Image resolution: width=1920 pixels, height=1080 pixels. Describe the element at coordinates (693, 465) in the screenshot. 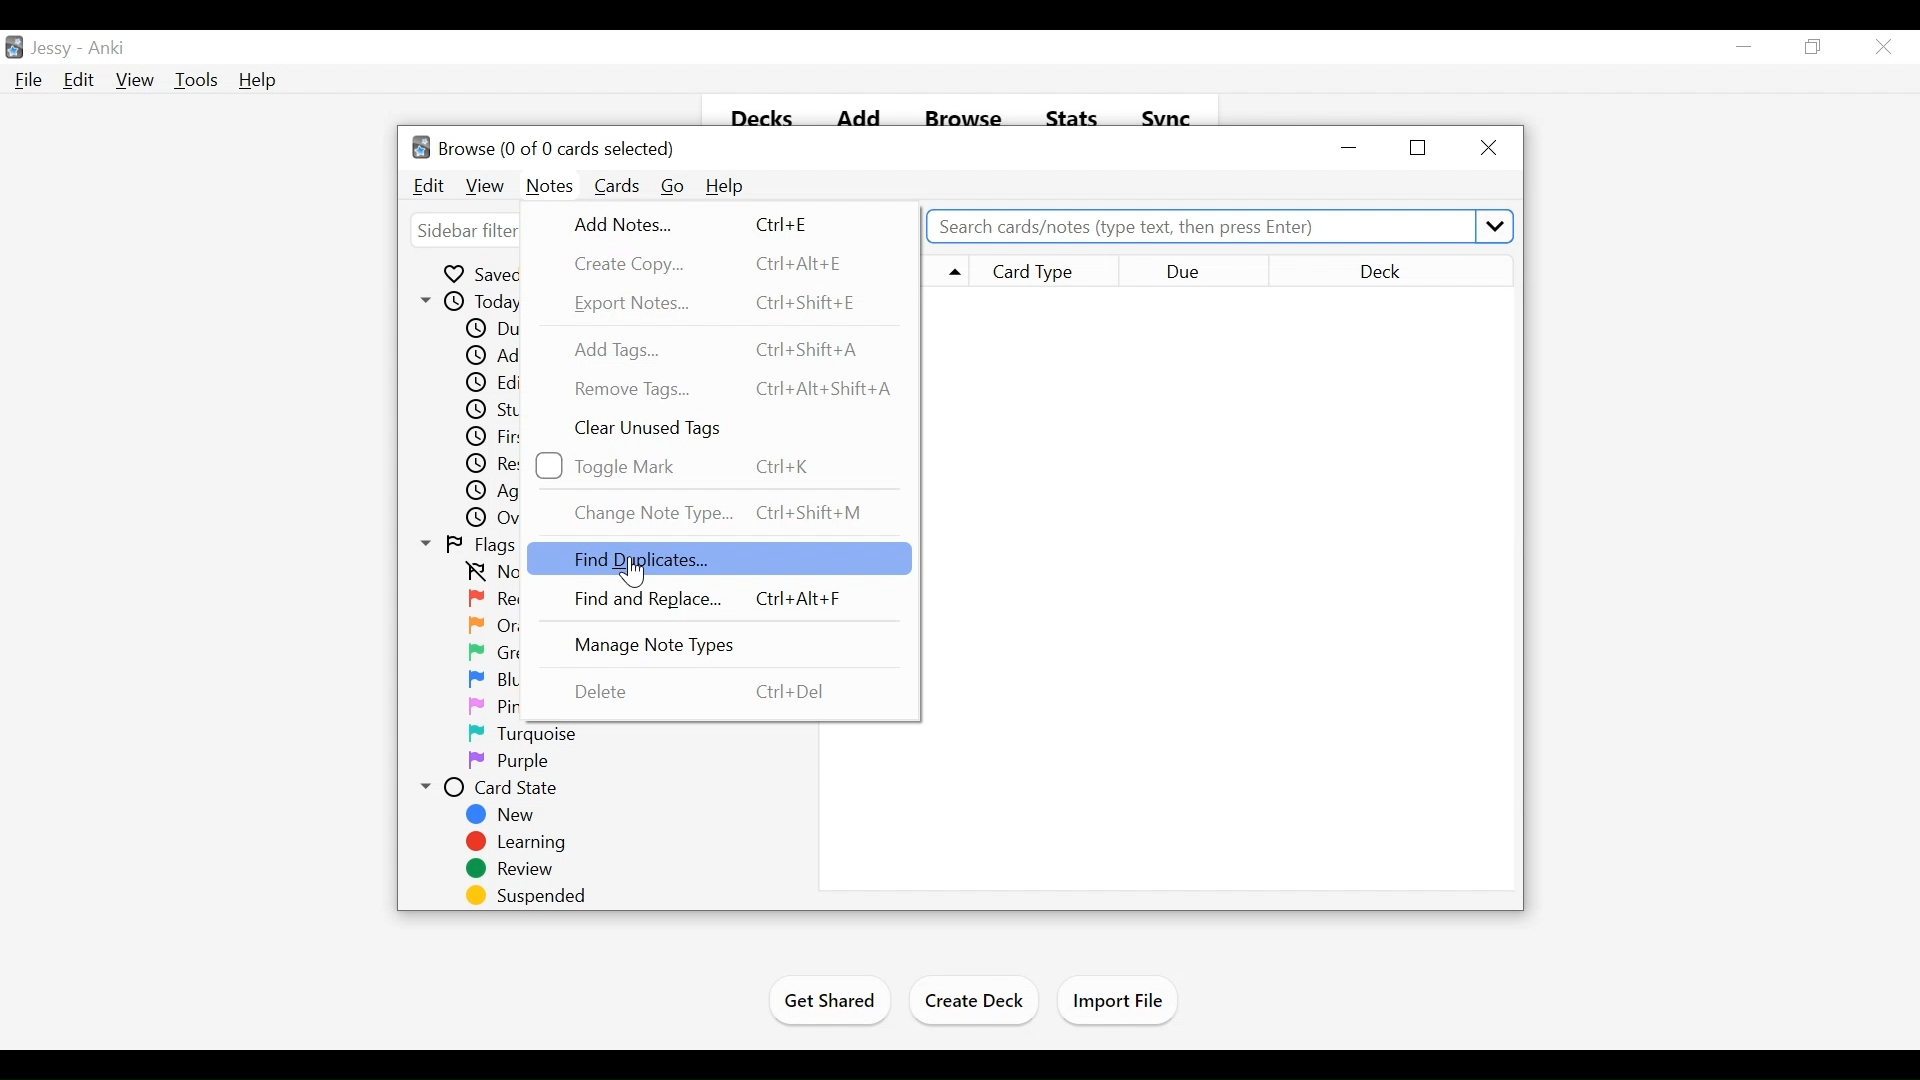

I see `Toggle Mark` at that location.